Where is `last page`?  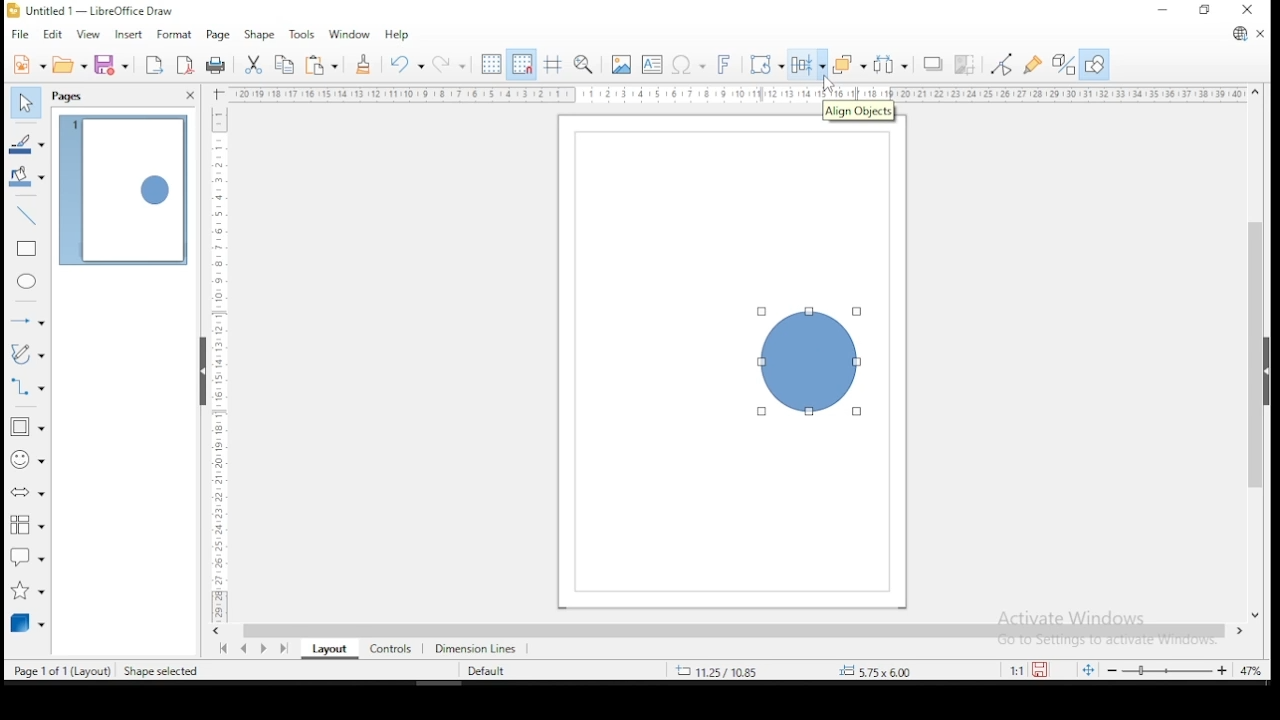
last page is located at coordinates (287, 647).